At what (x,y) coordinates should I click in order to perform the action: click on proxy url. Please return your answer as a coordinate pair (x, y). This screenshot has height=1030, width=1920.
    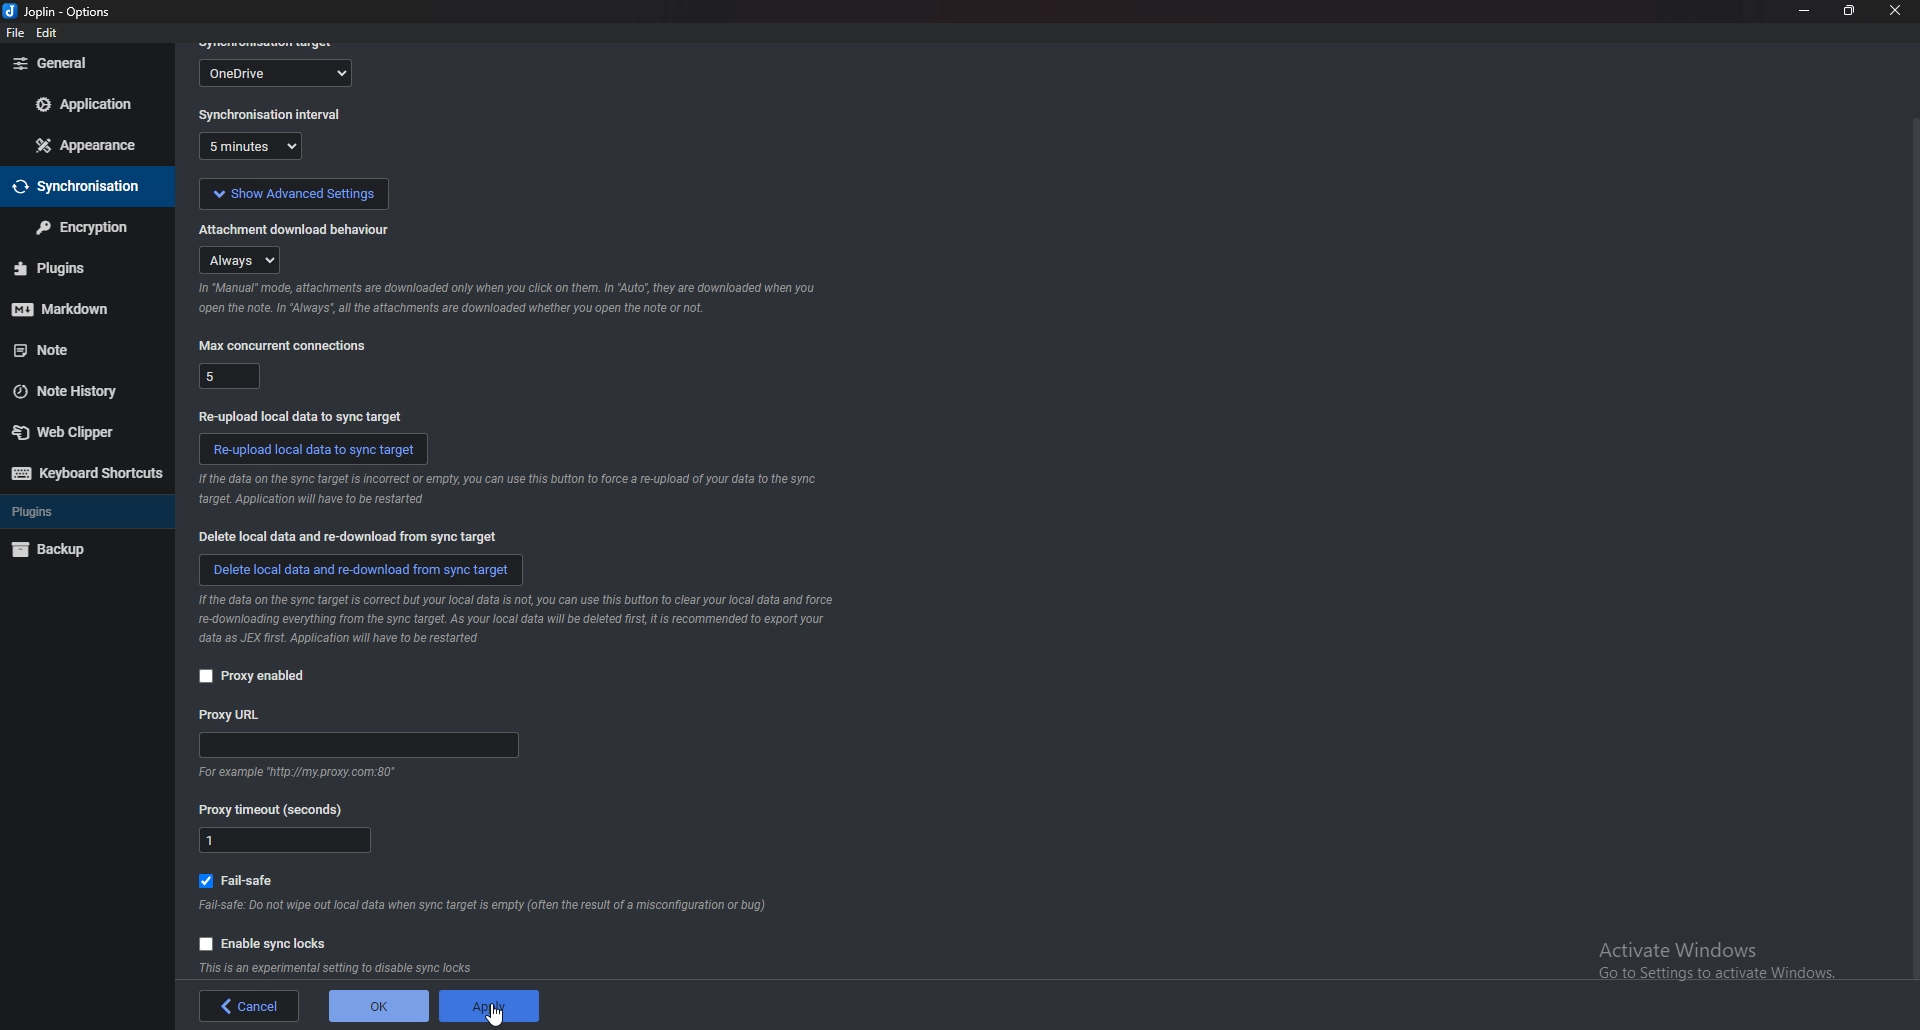
    Looking at the image, I should click on (232, 714).